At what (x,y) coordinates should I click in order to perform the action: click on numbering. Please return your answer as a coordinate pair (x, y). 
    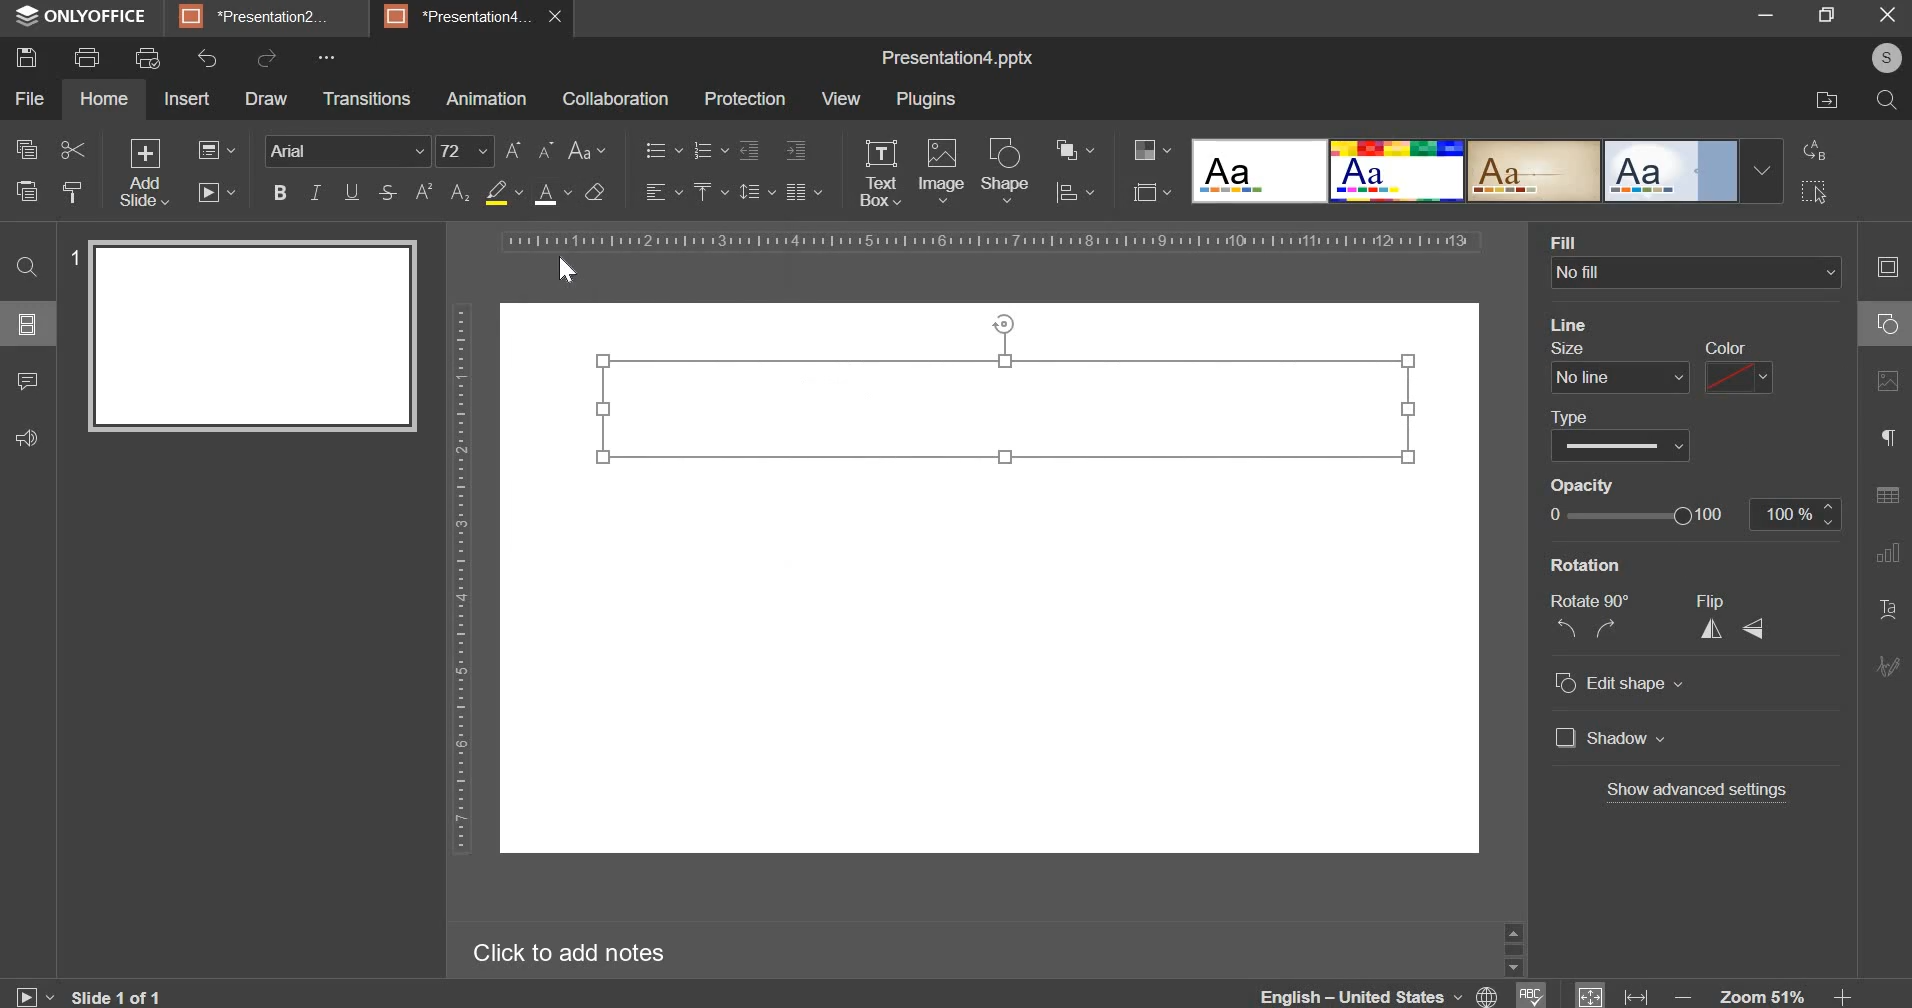
    Looking at the image, I should click on (709, 150).